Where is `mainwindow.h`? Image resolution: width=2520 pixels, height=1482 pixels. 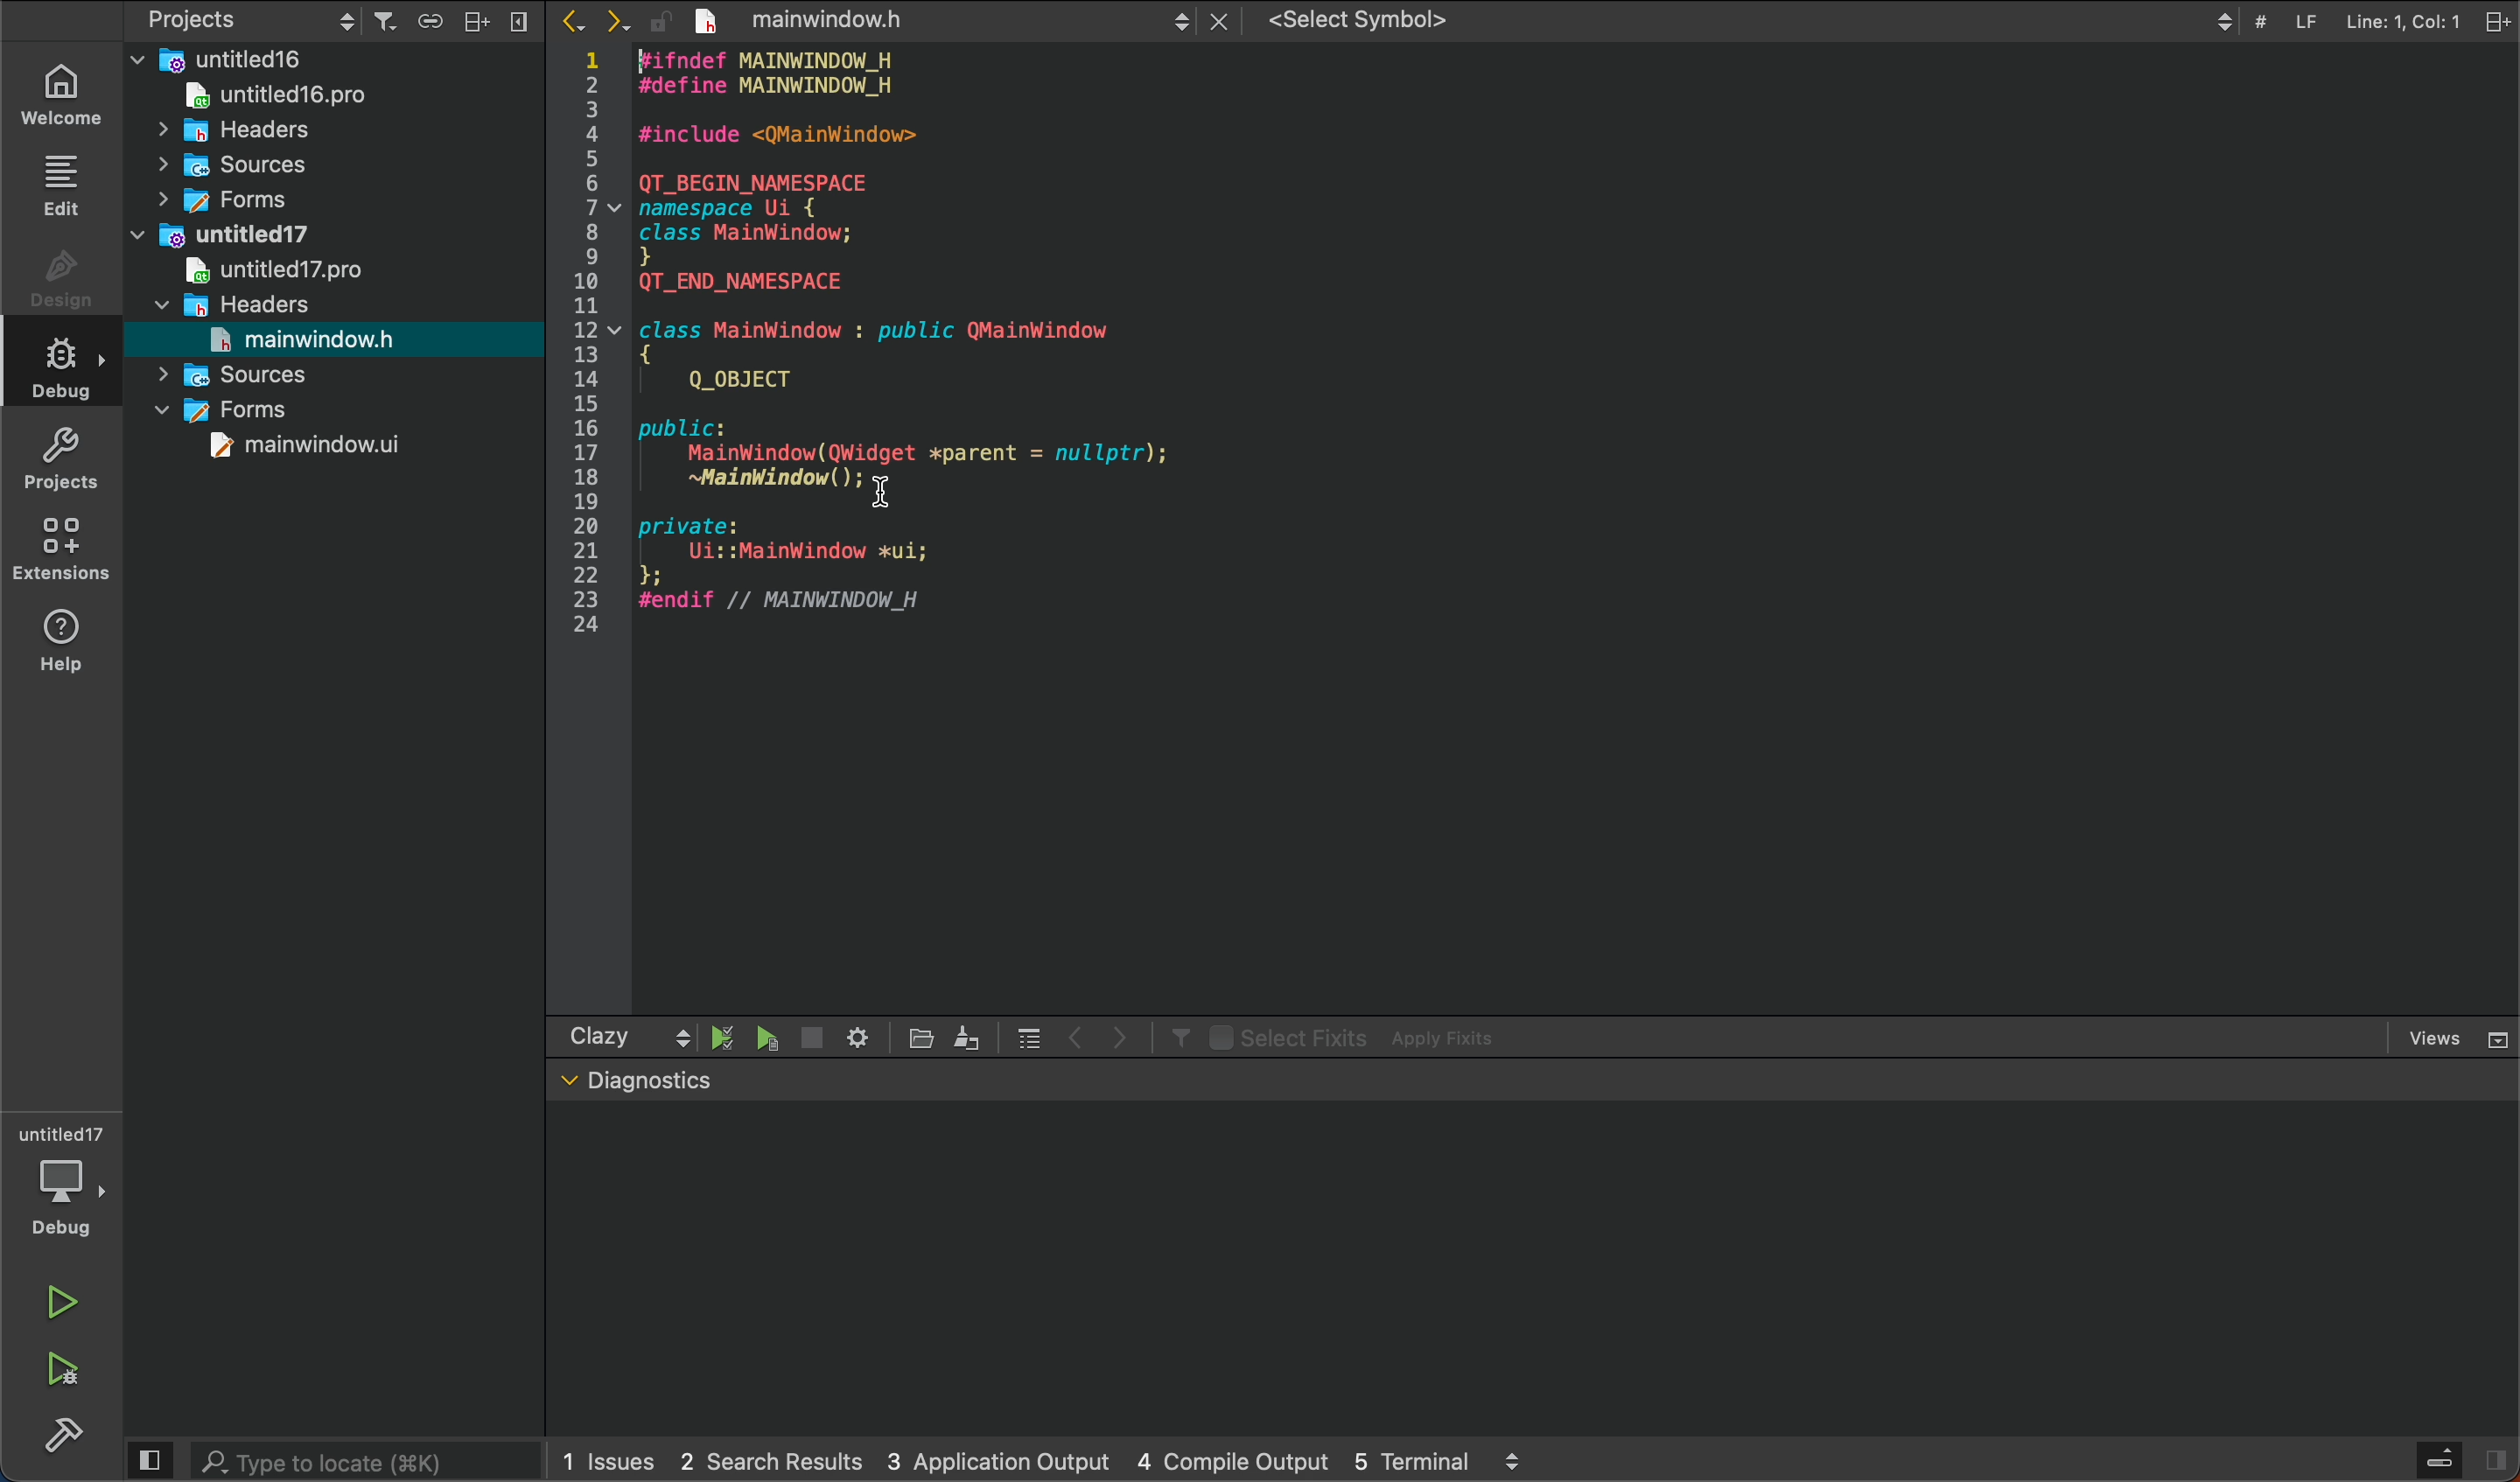 mainwindow.h is located at coordinates (304, 339).